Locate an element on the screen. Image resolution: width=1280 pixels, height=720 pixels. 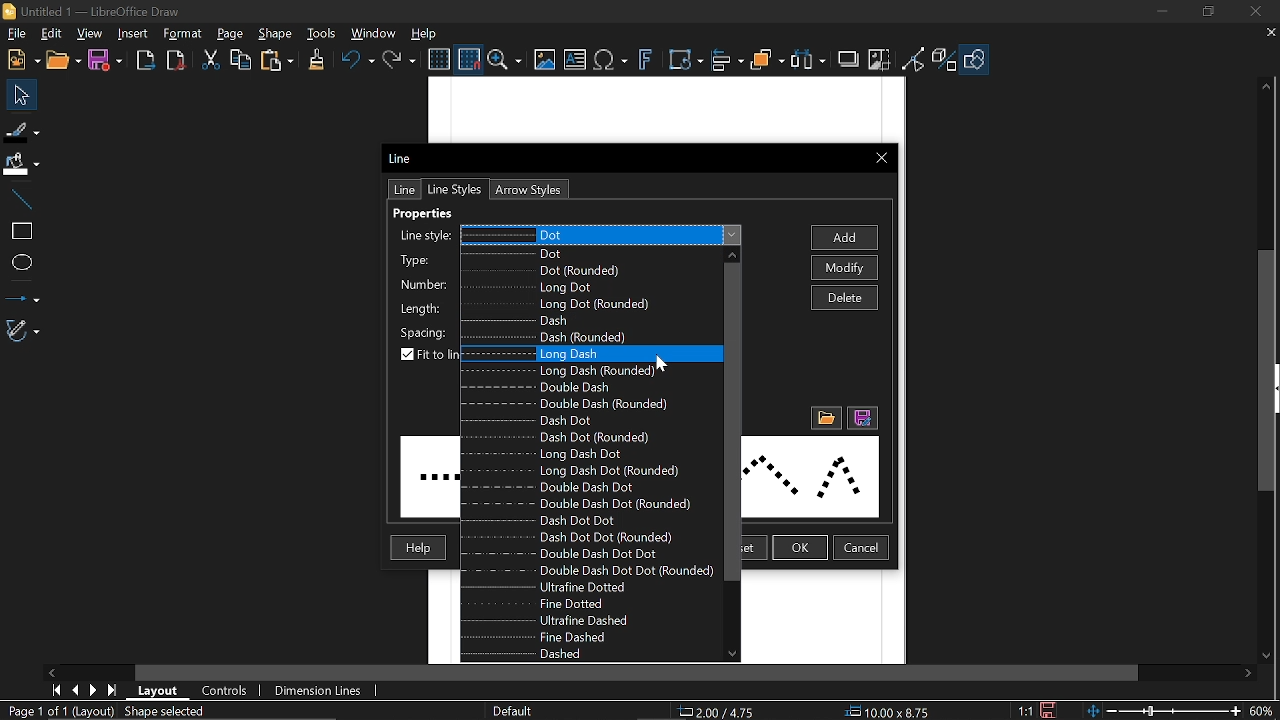
Crop is located at coordinates (879, 59).